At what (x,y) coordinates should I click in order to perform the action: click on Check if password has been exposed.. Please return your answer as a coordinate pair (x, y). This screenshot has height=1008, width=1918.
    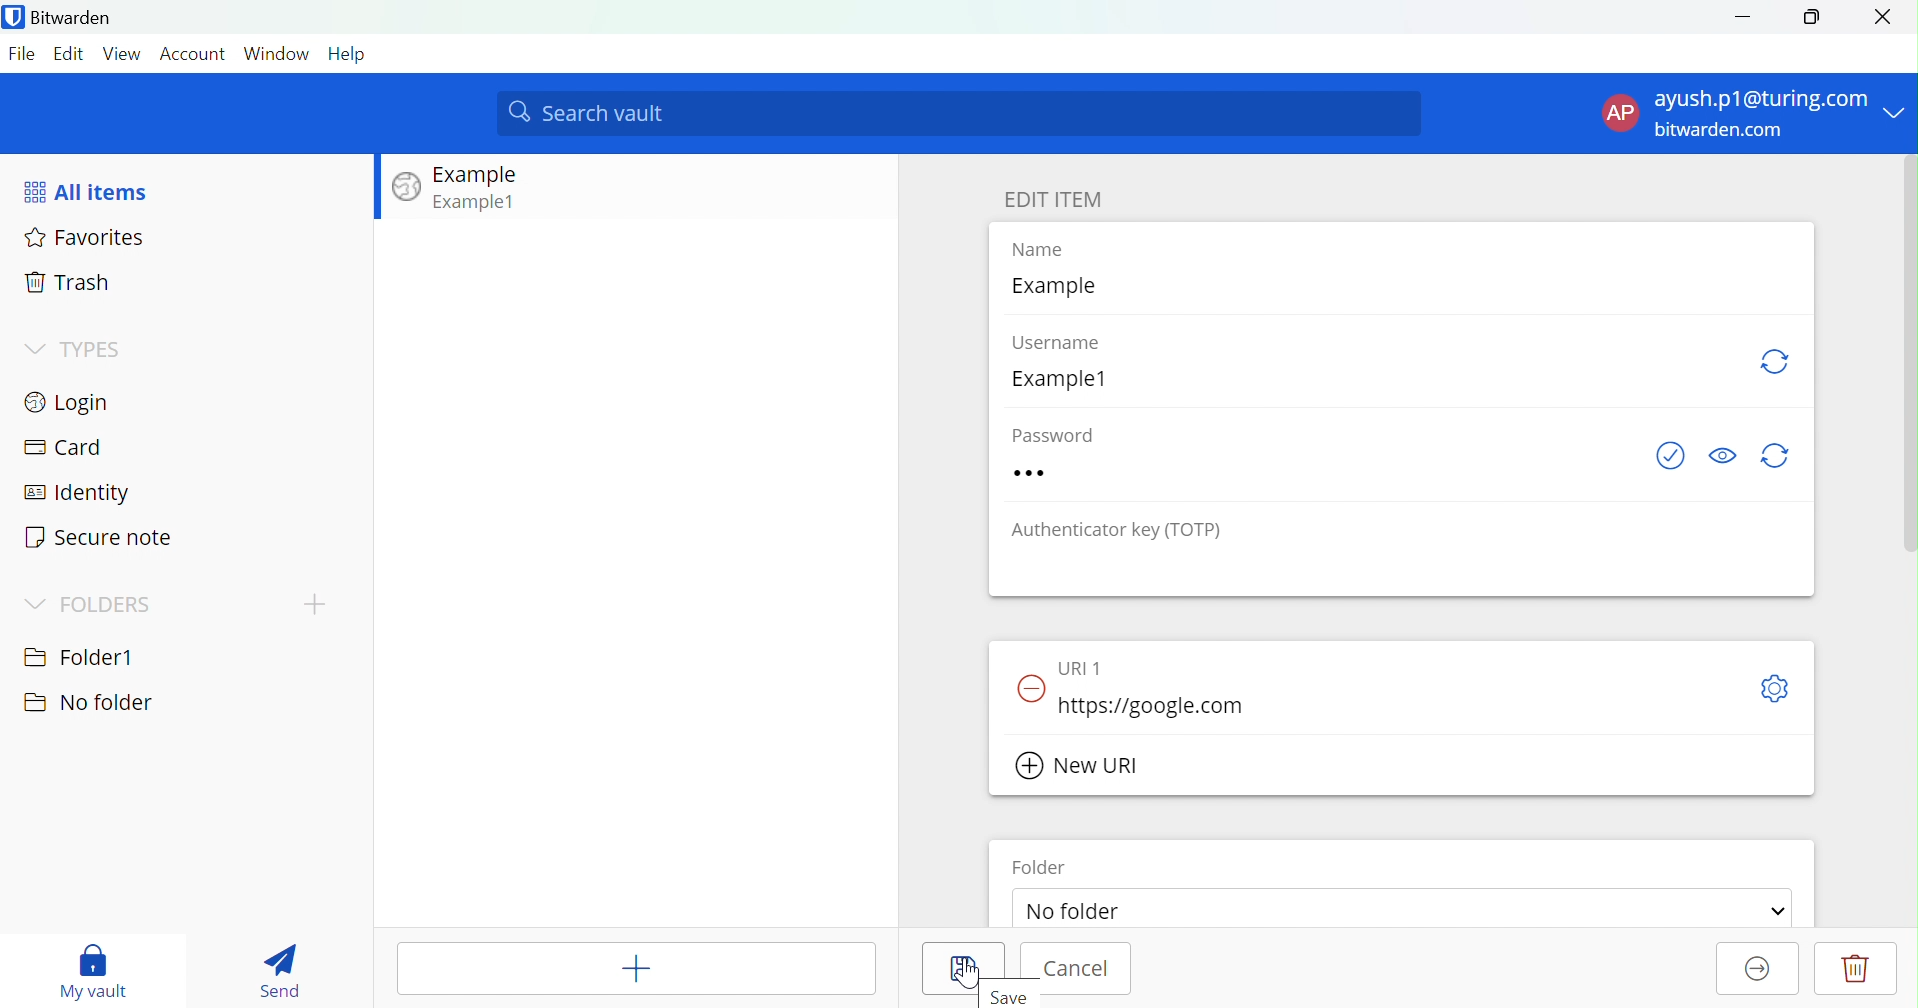
    Looking at the image, I should click on (1669, 456).